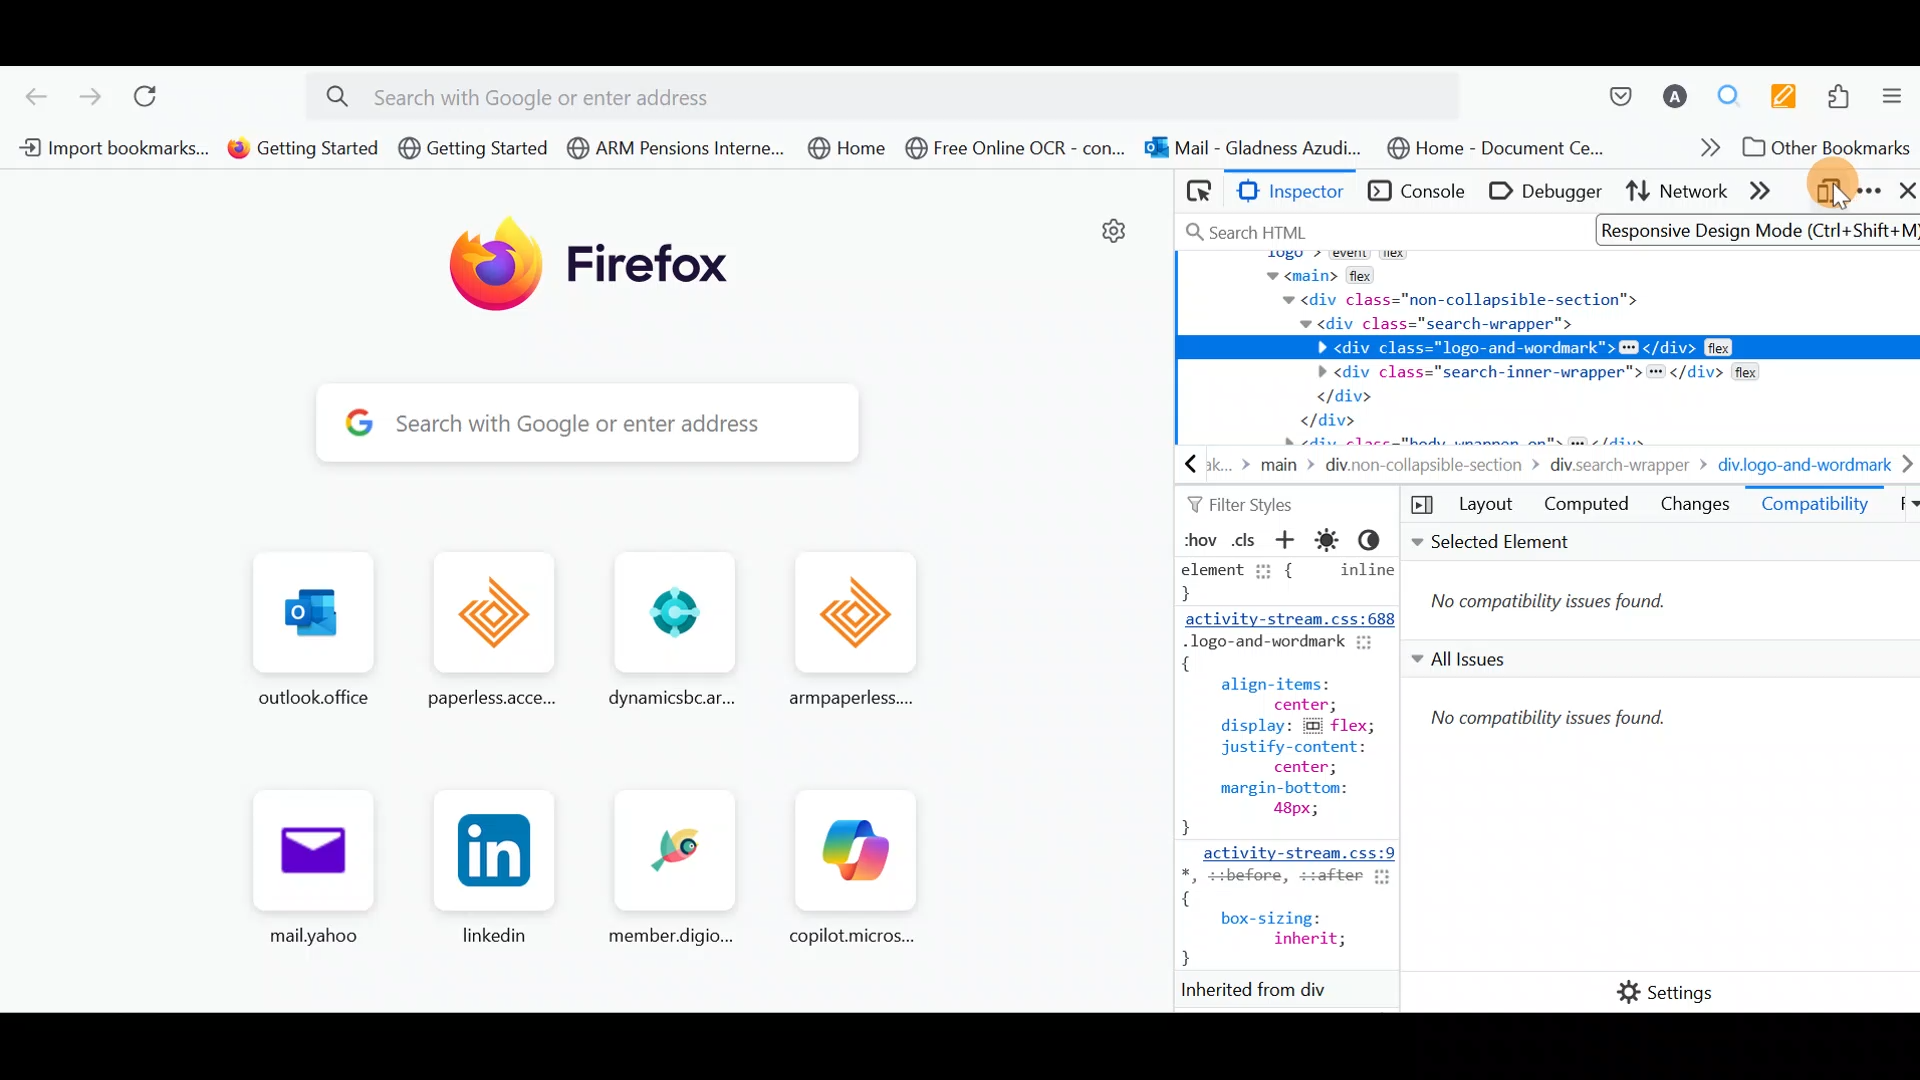 This screenshot has width=1920, height=1080. What do you see at coordinates (1835, 200) in the screenshot?
I see `cursor` at bounding box center [1835, 200].